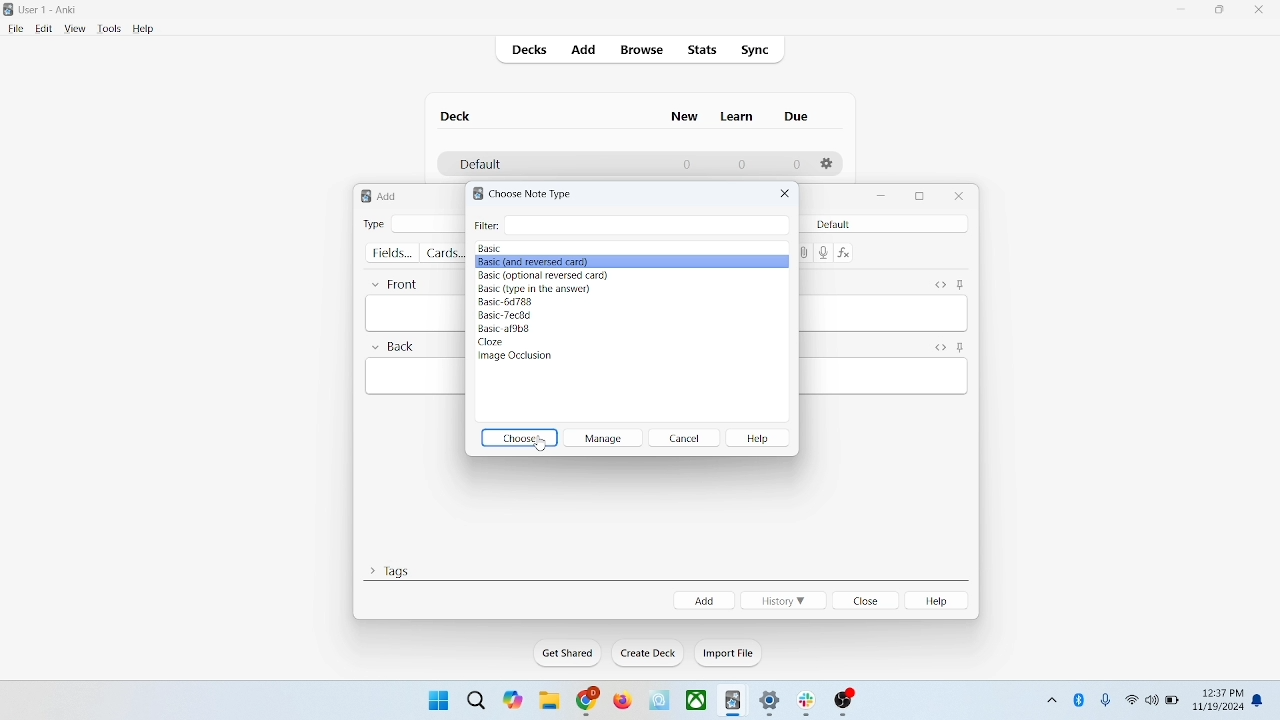 The width and height of the screenshot is (1280, 720). What do you see at coordinates (686, 437) in the screenshot?
I see `cancel` at bounding box center [686, 437].